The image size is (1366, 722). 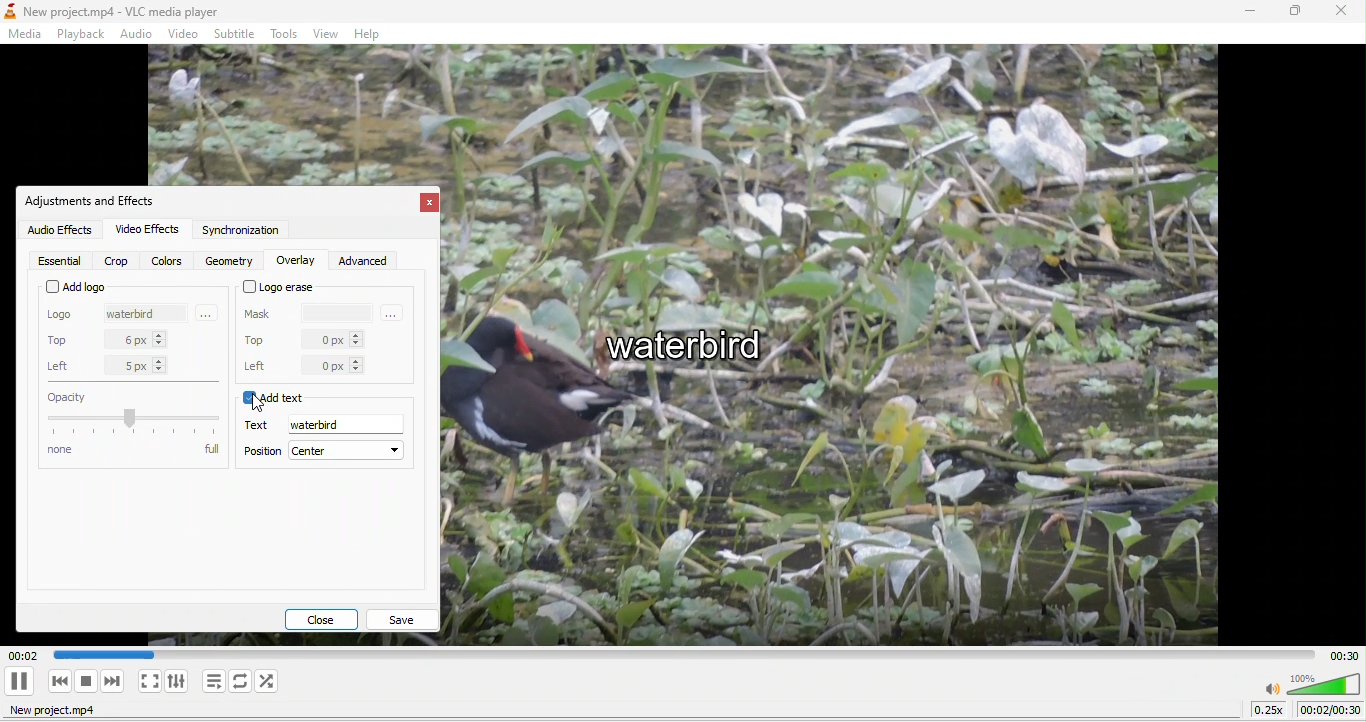 I want to click on More options, so click(x=204, y=312).